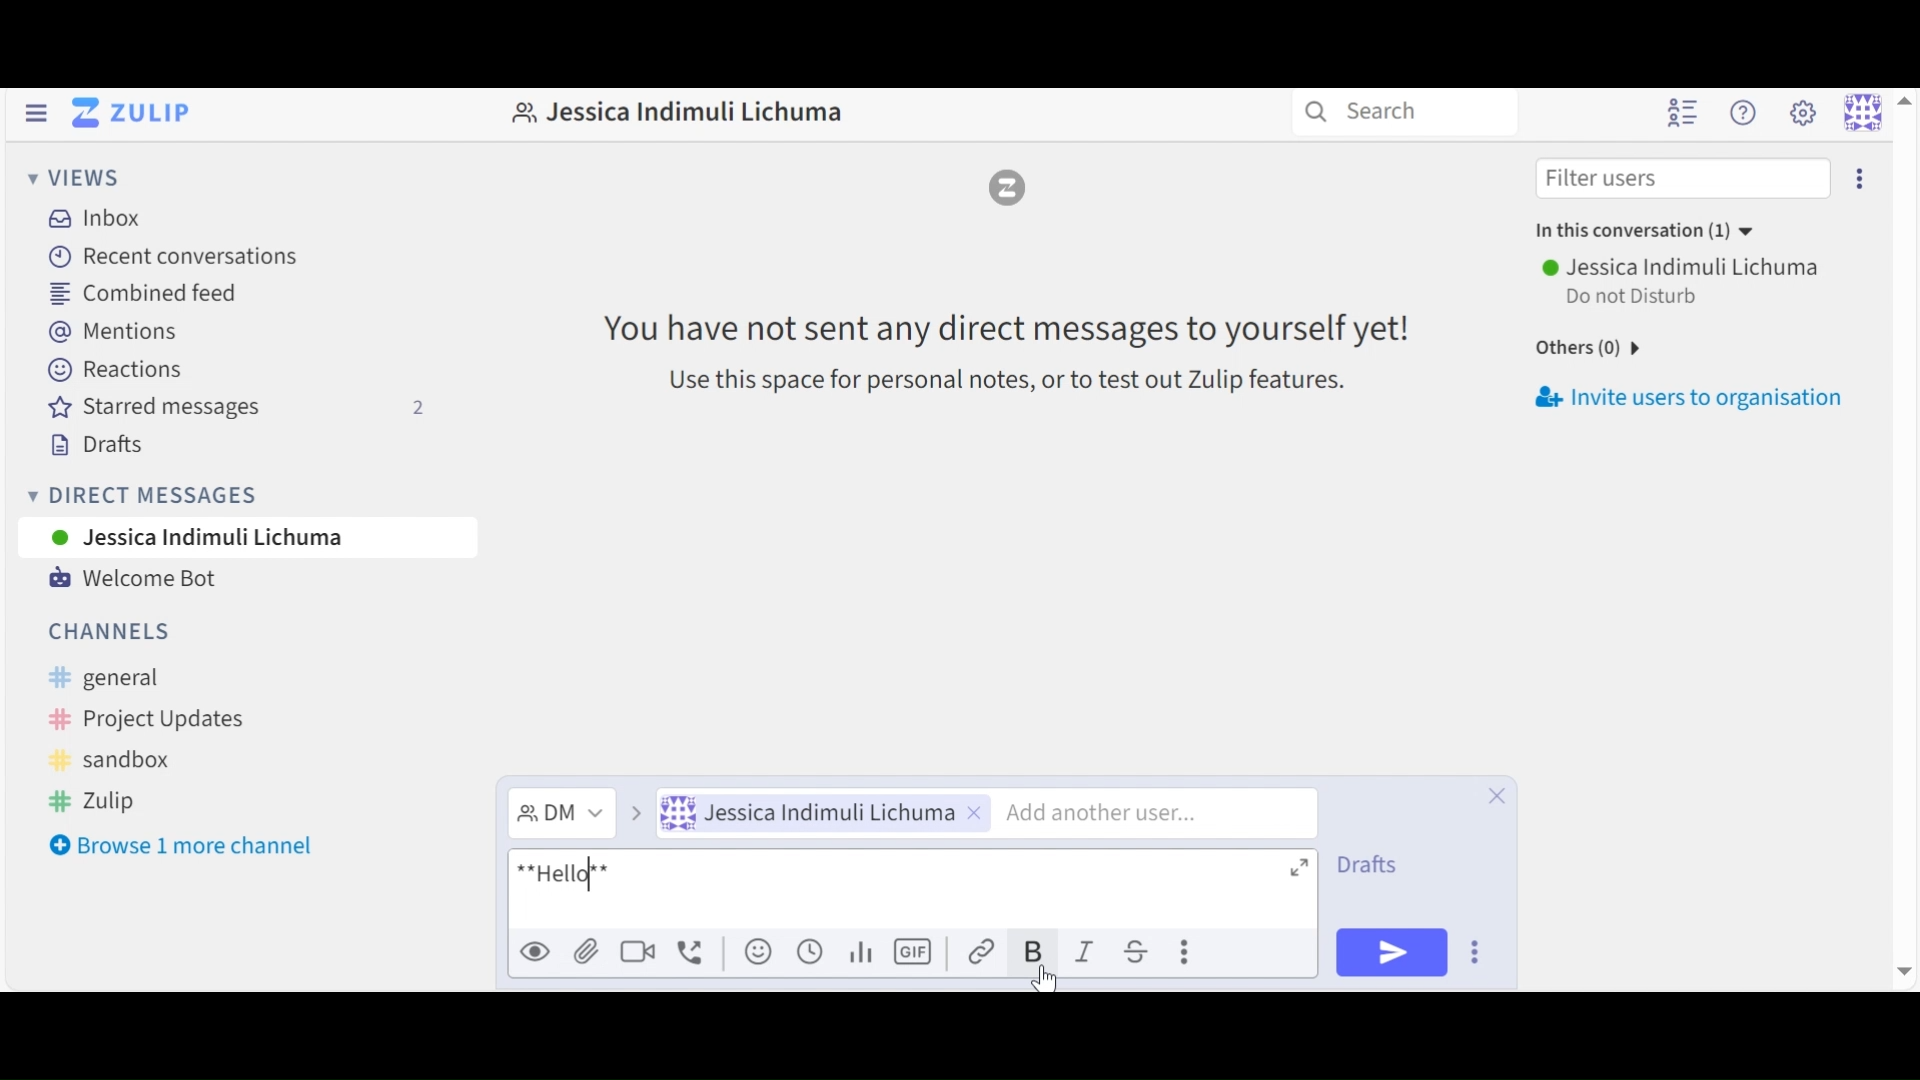 Image resolution: width=1920 pixels, height=1080 pixels. Describe the element at coordinates (1493, 793) in the screenshot. I see `Close` at that location.